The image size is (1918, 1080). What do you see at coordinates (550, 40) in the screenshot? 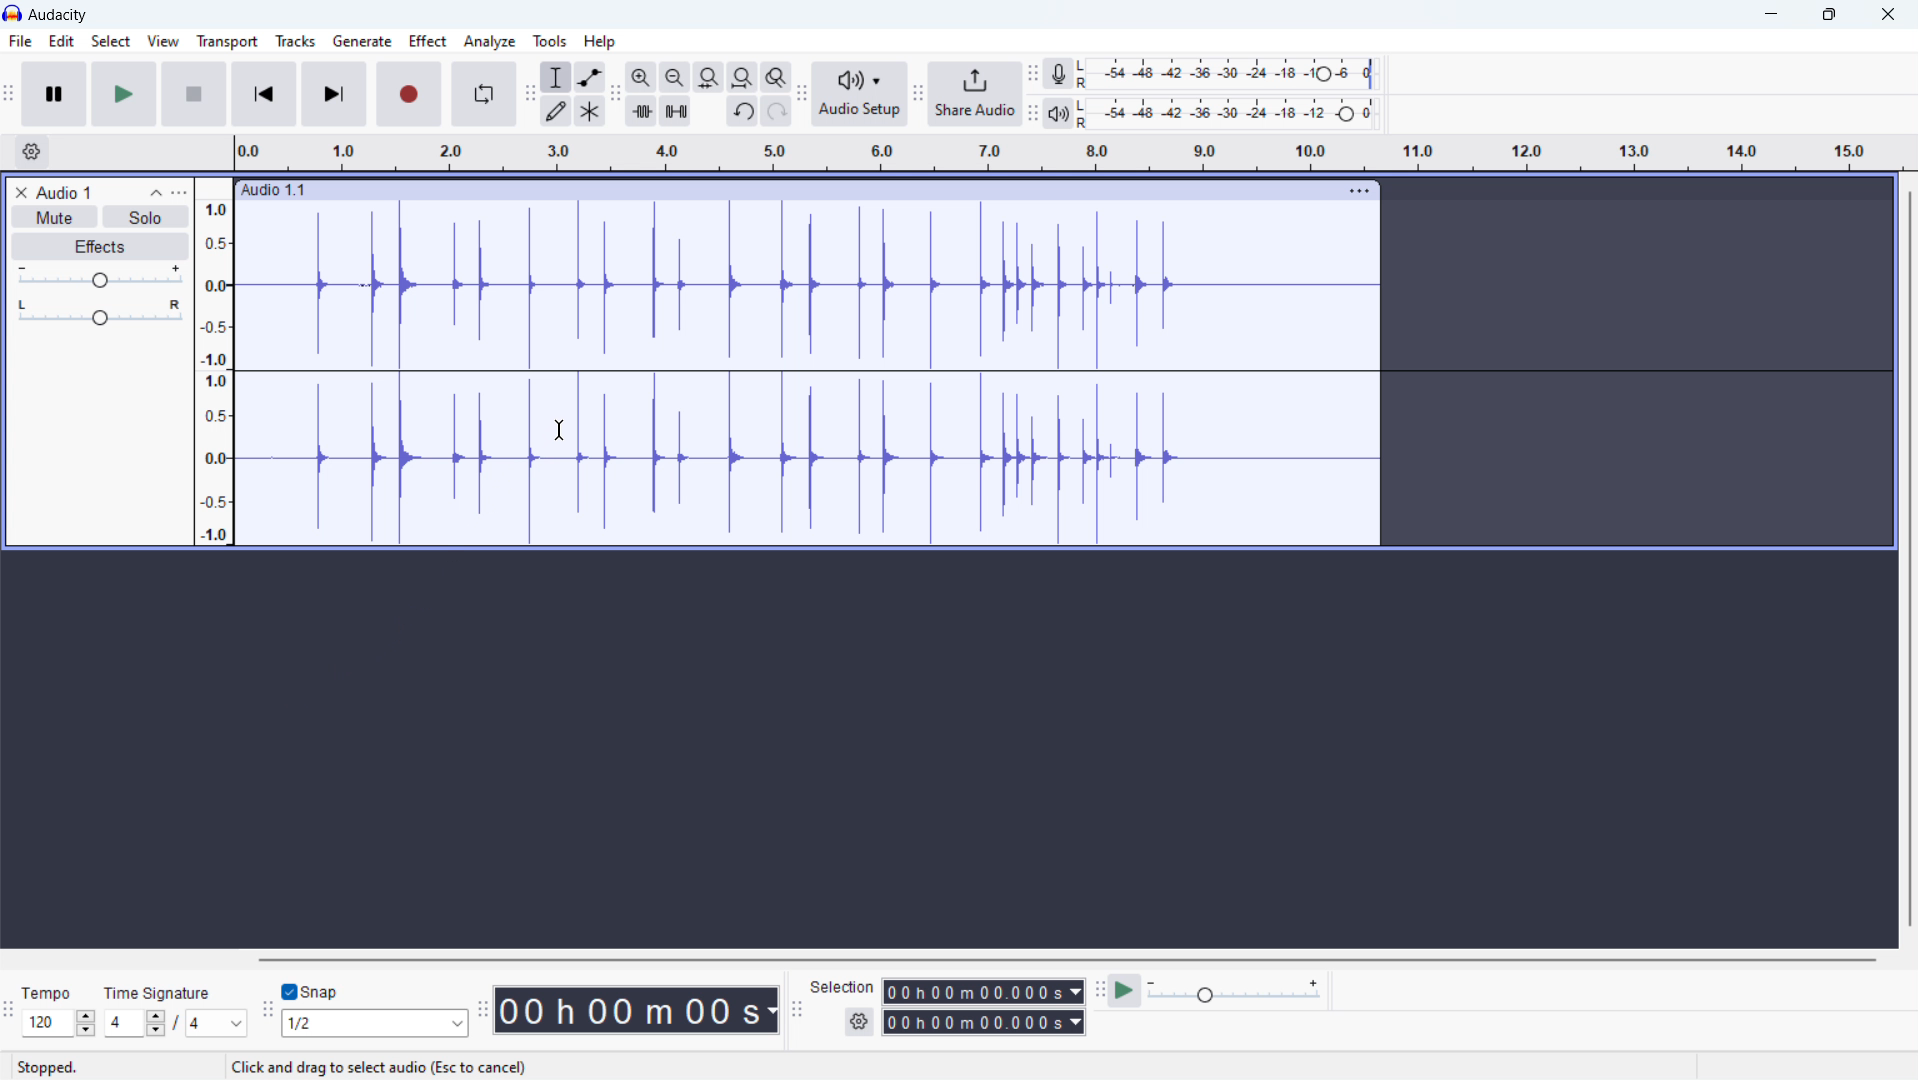
I see `tools` at bounding box center [550, 40].